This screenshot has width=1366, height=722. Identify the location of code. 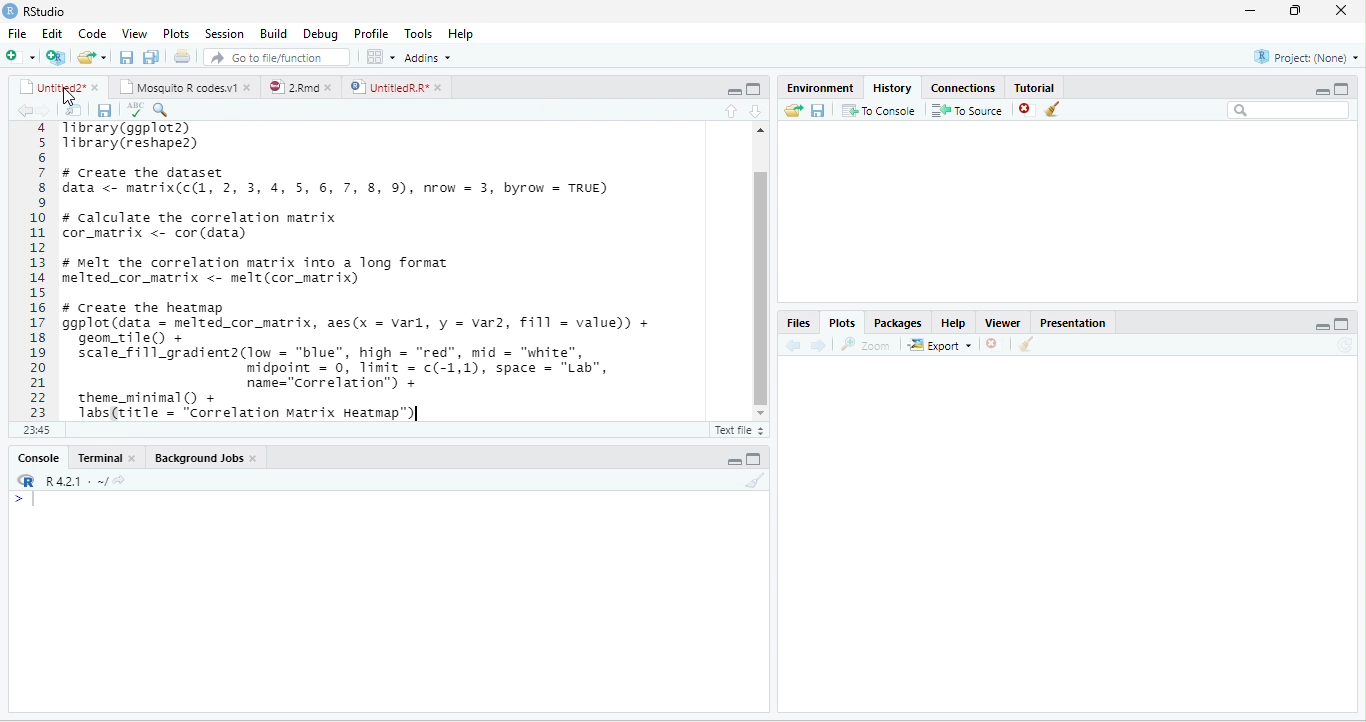
(92, 34).